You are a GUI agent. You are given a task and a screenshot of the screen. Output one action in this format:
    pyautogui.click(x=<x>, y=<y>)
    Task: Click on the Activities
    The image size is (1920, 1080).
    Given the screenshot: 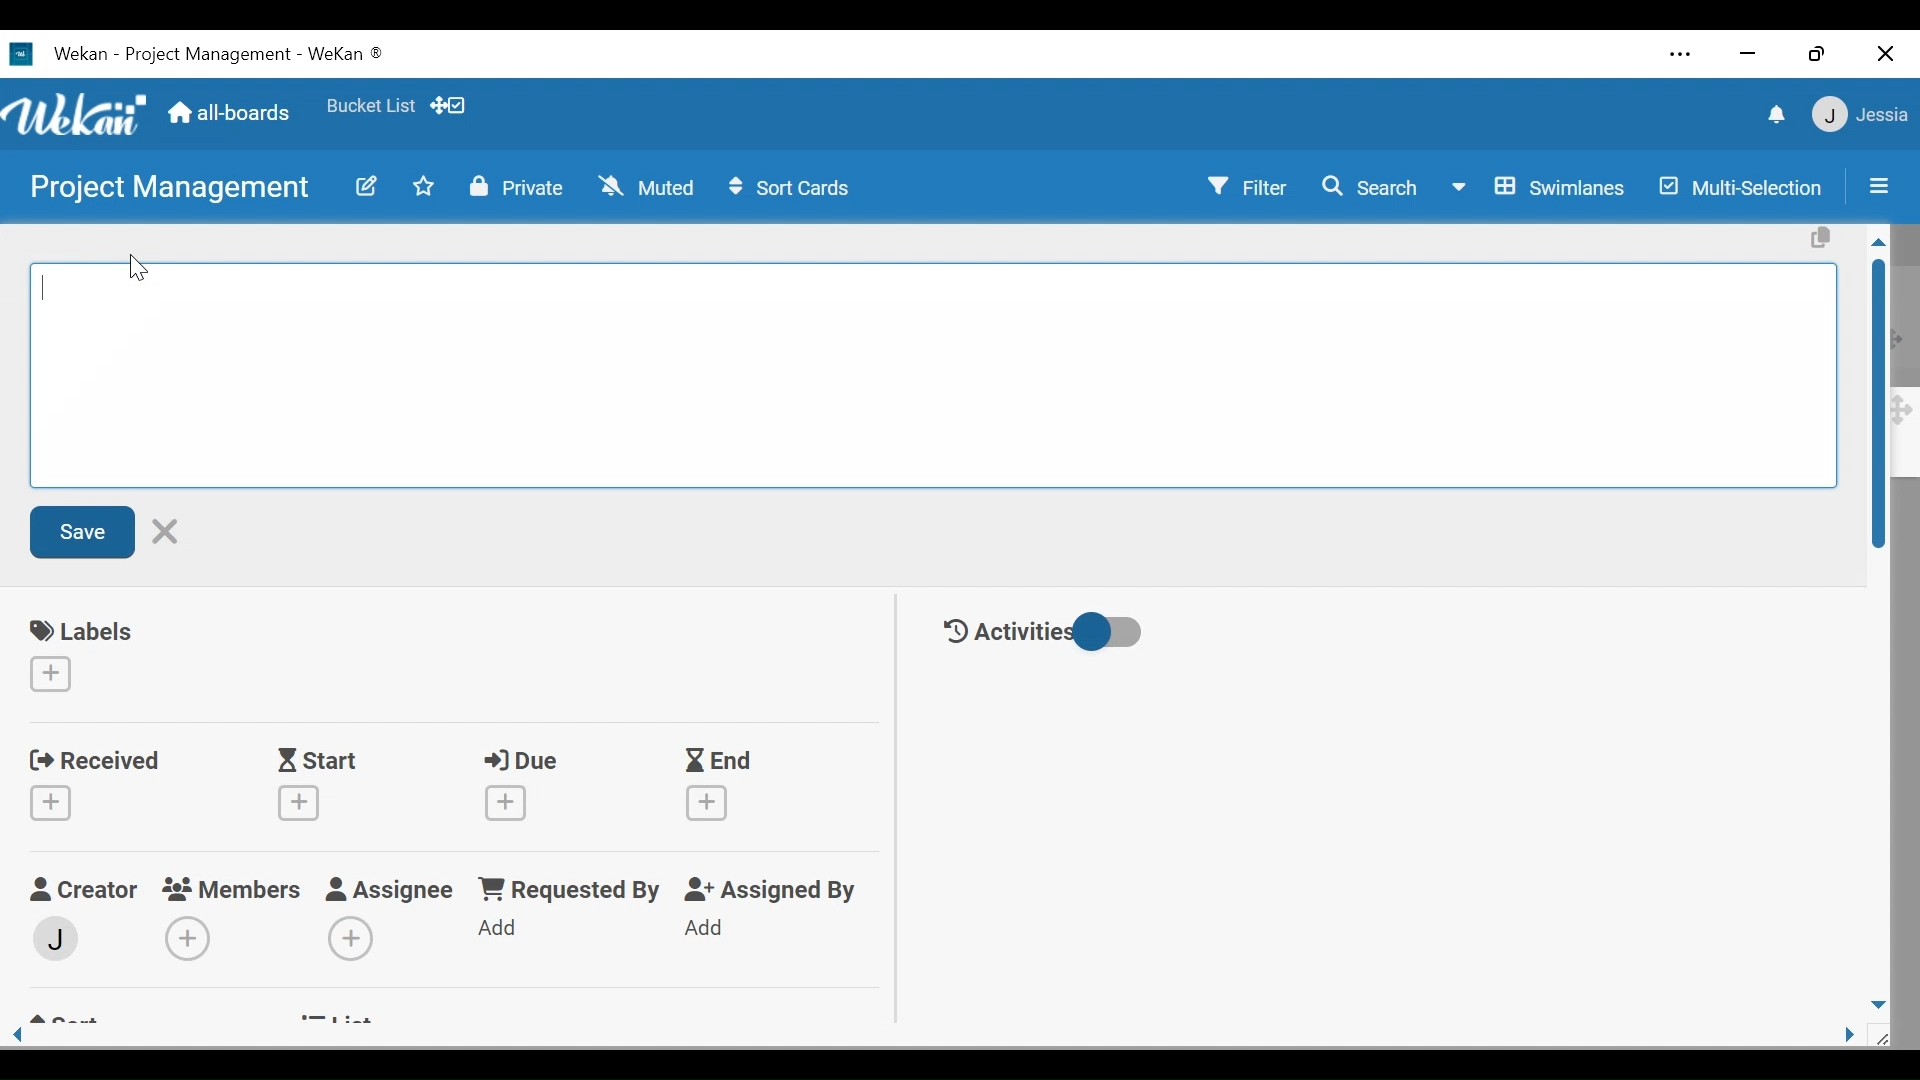 What is the action you would take?
    pyautogui.click(x=1007, y=631)
    